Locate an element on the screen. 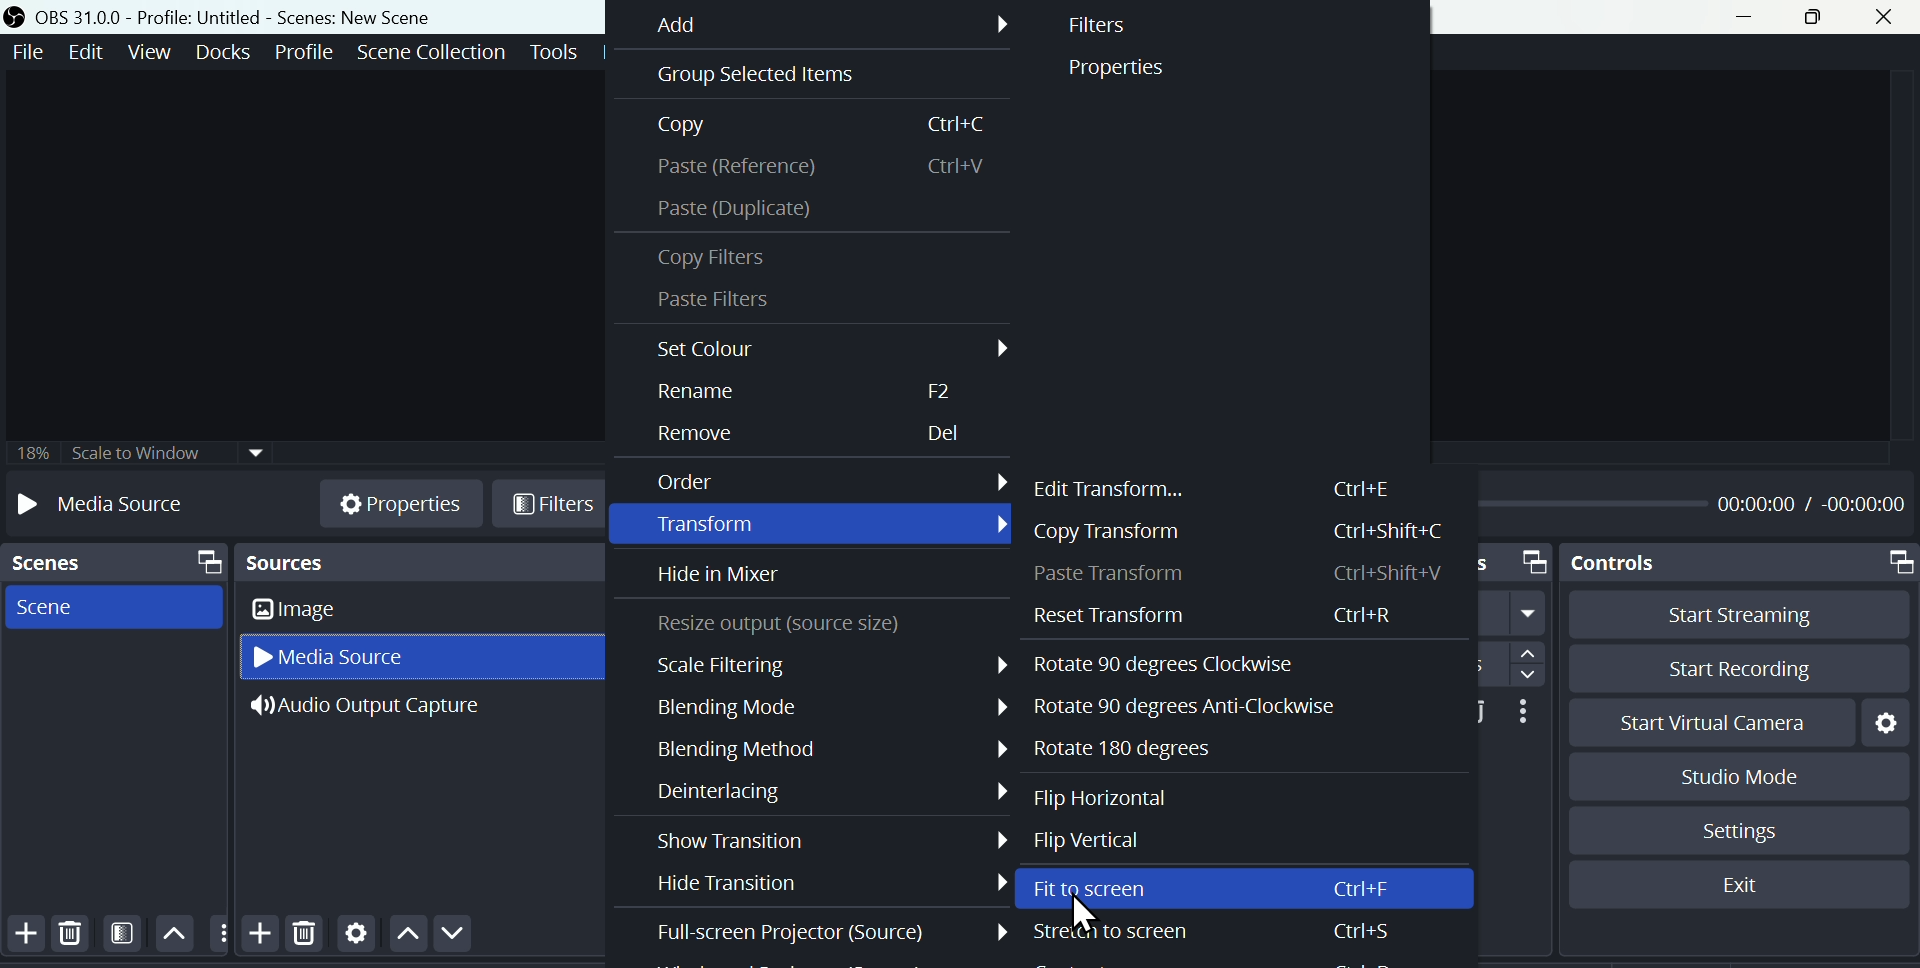 This screenshot has width=1920, height=968. Scale filtering is located at coordinates (831, 664).